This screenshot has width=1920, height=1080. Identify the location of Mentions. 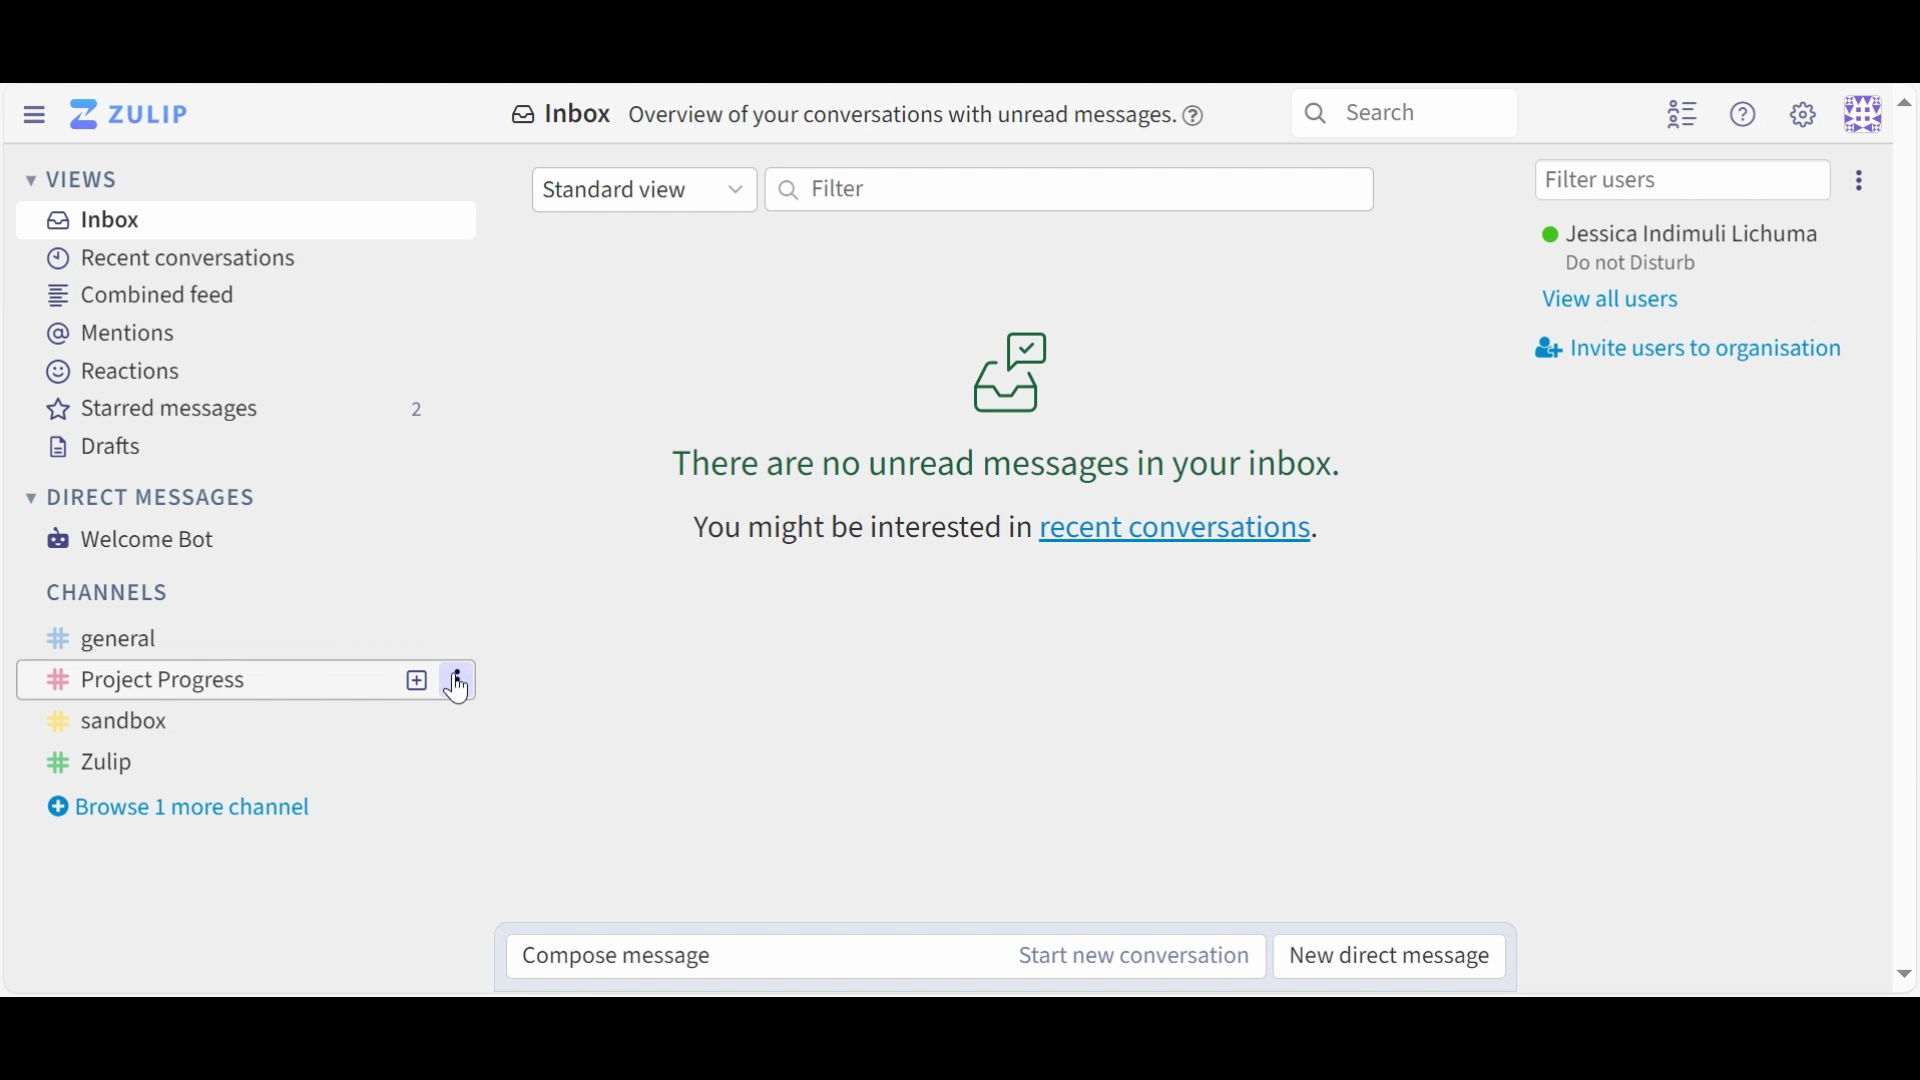
(121, 333).